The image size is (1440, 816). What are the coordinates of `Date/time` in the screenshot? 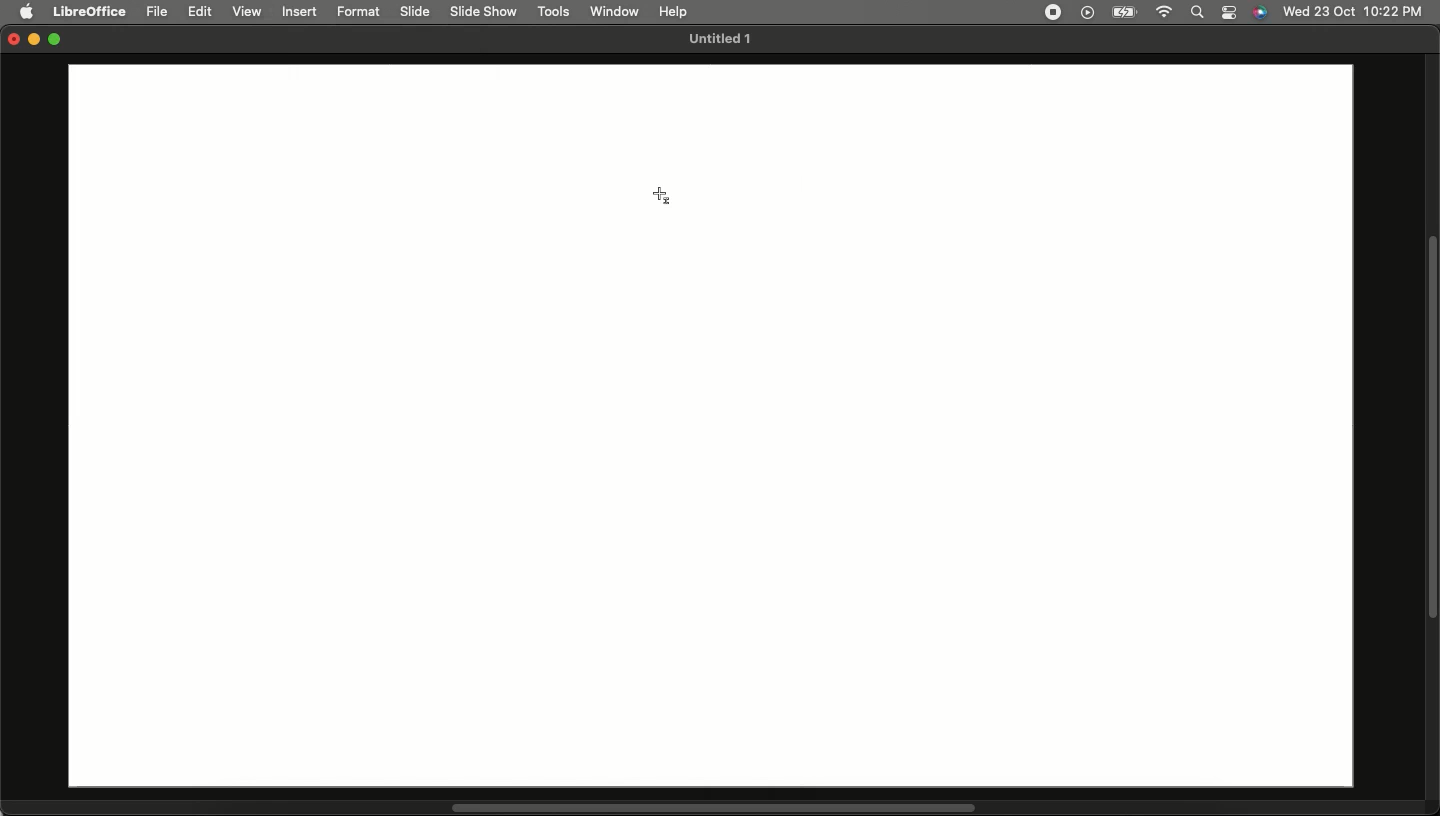 It's located at (1353, 11).